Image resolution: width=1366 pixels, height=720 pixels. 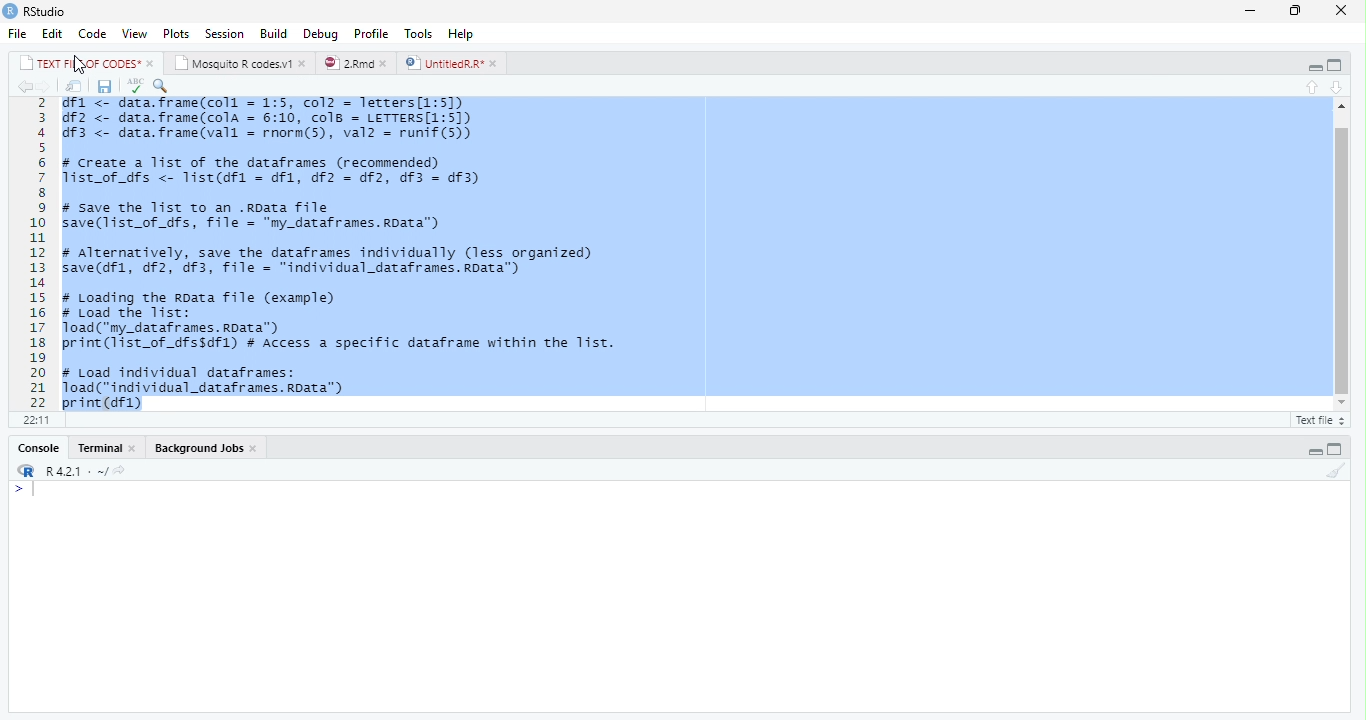 I want to click on Terminal, so click(x=108, y=448).